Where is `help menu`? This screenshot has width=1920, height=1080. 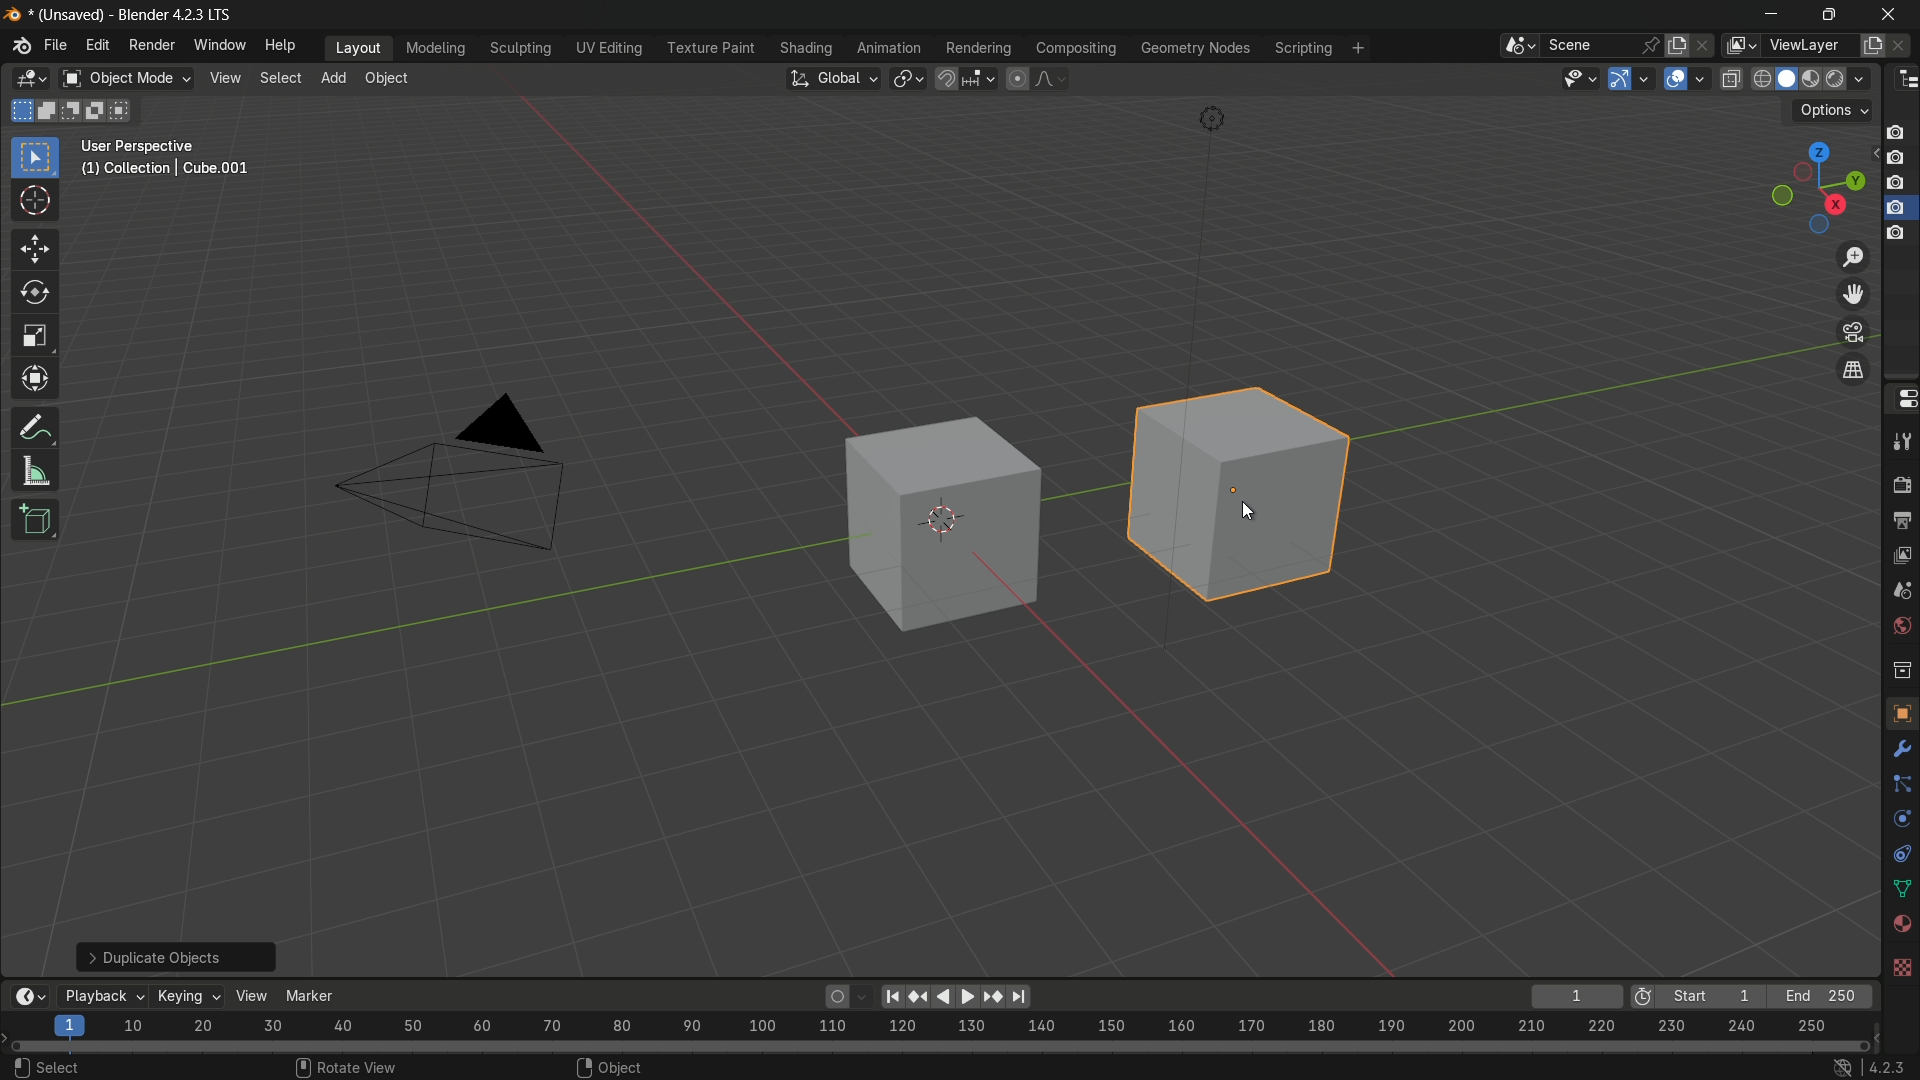
help menu is located at coordinates (282, 45).